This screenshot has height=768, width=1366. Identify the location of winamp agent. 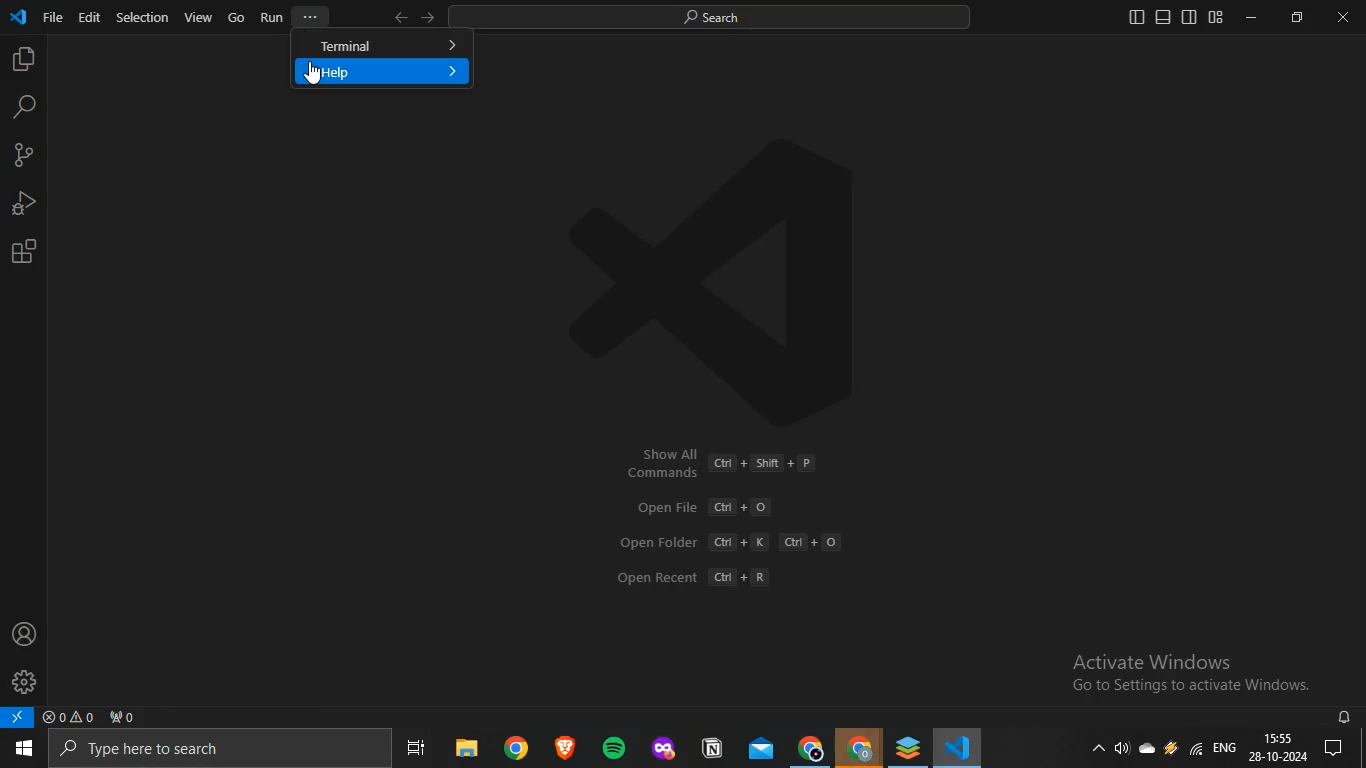
(1171, 752).